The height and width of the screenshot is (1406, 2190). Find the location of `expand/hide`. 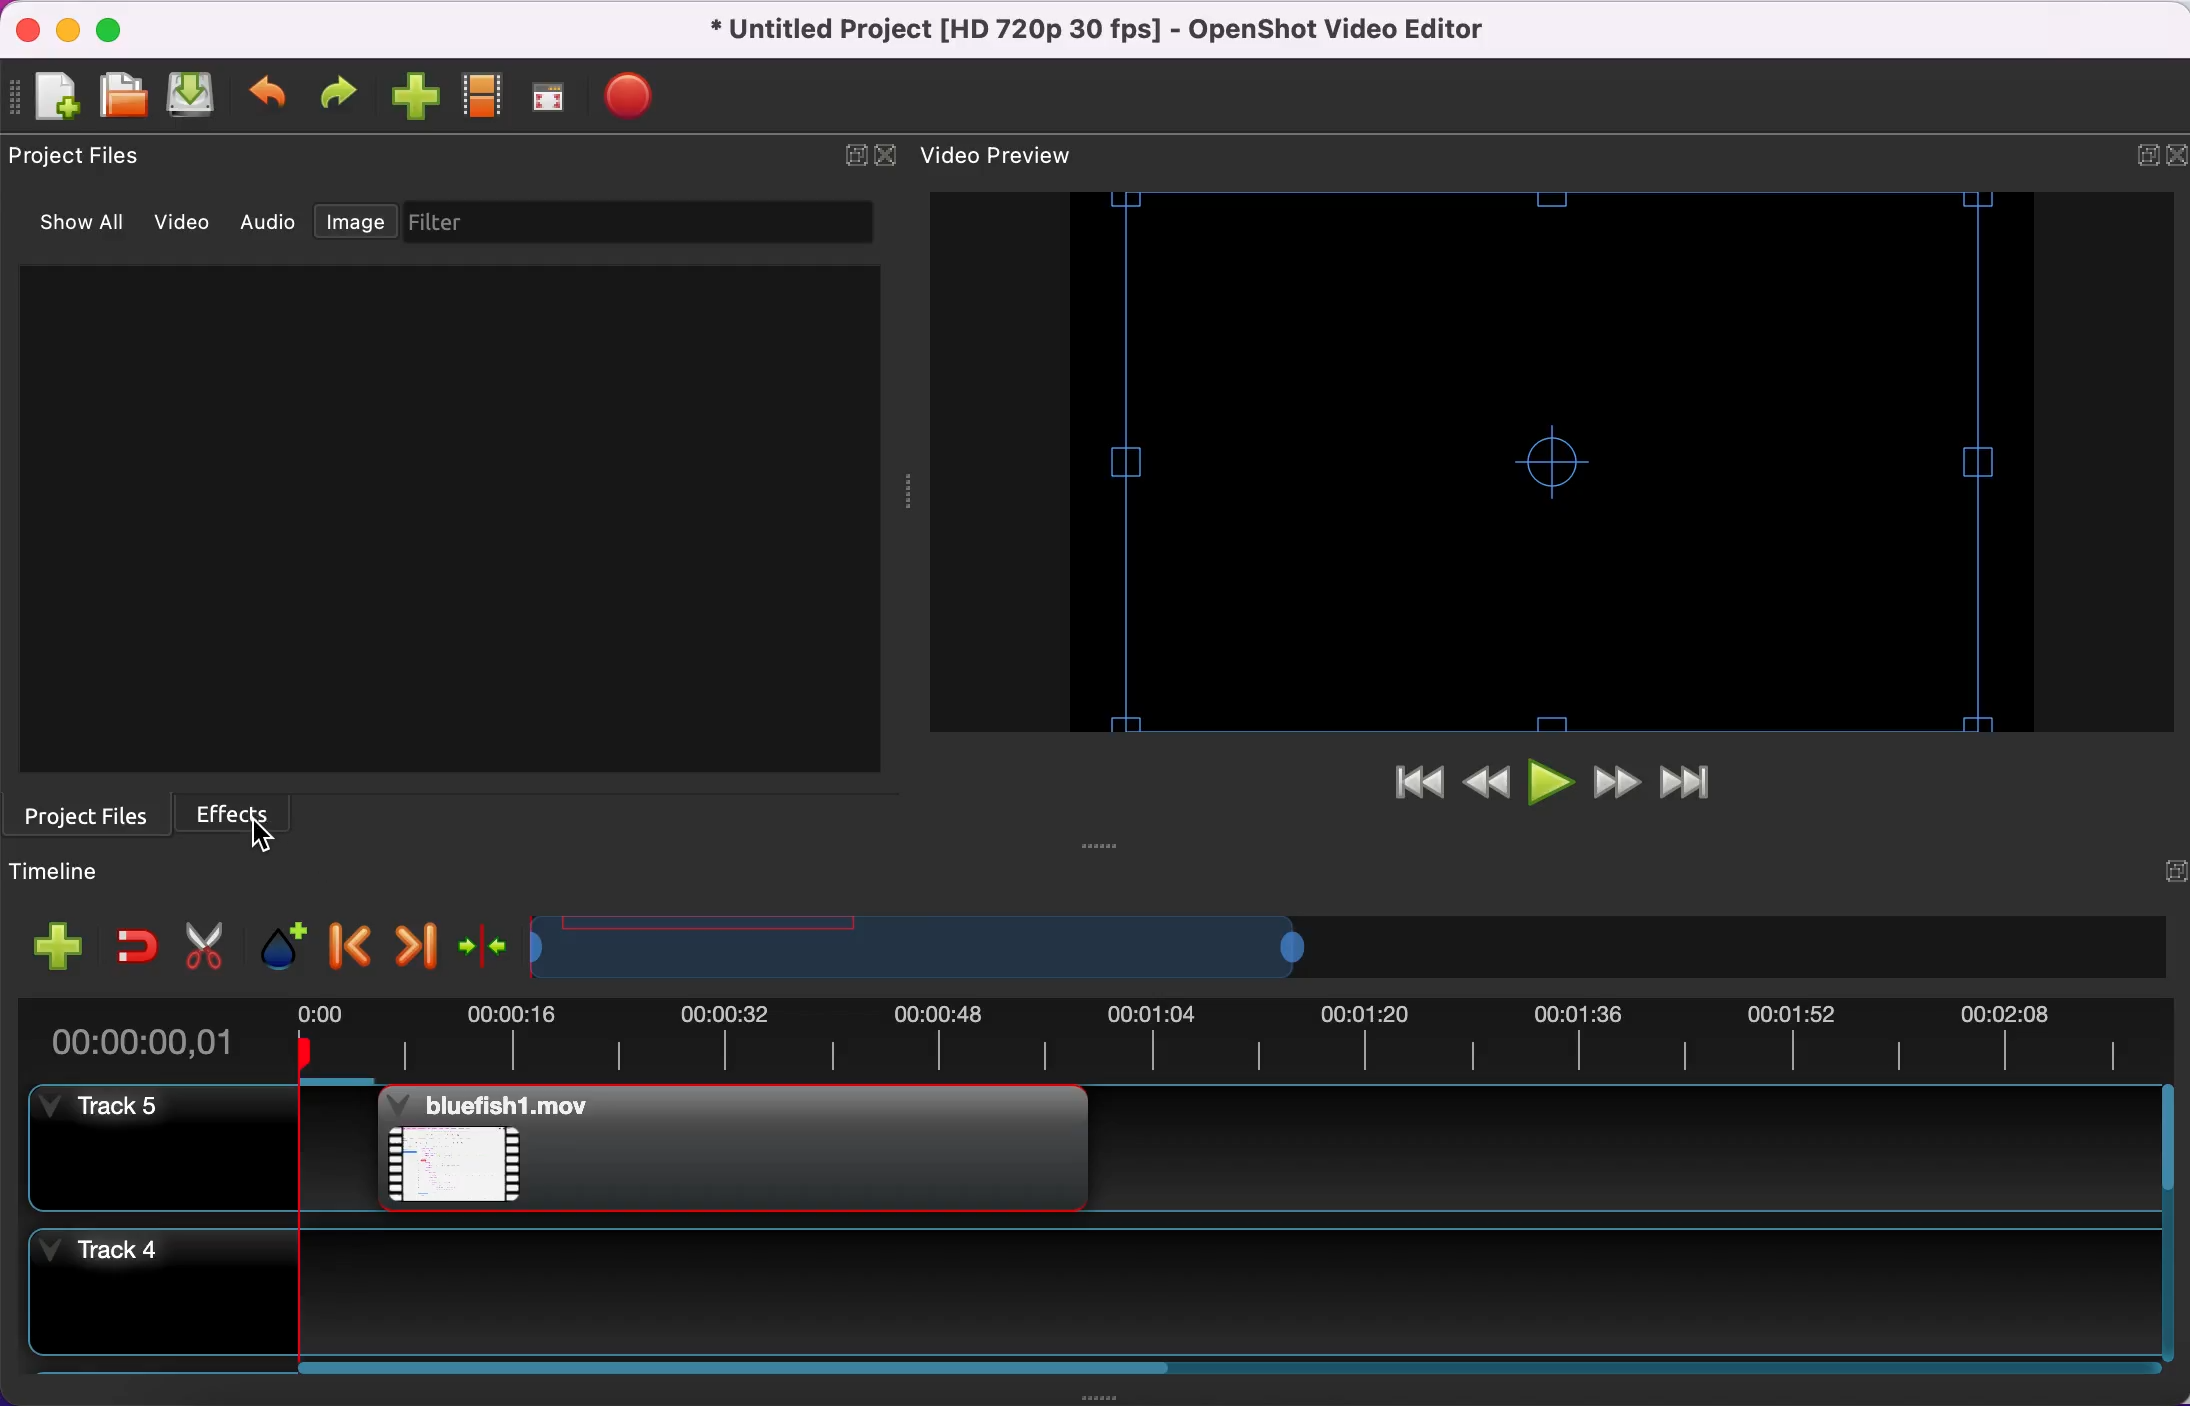

expand/hide is located at coordinates (2146, 160).